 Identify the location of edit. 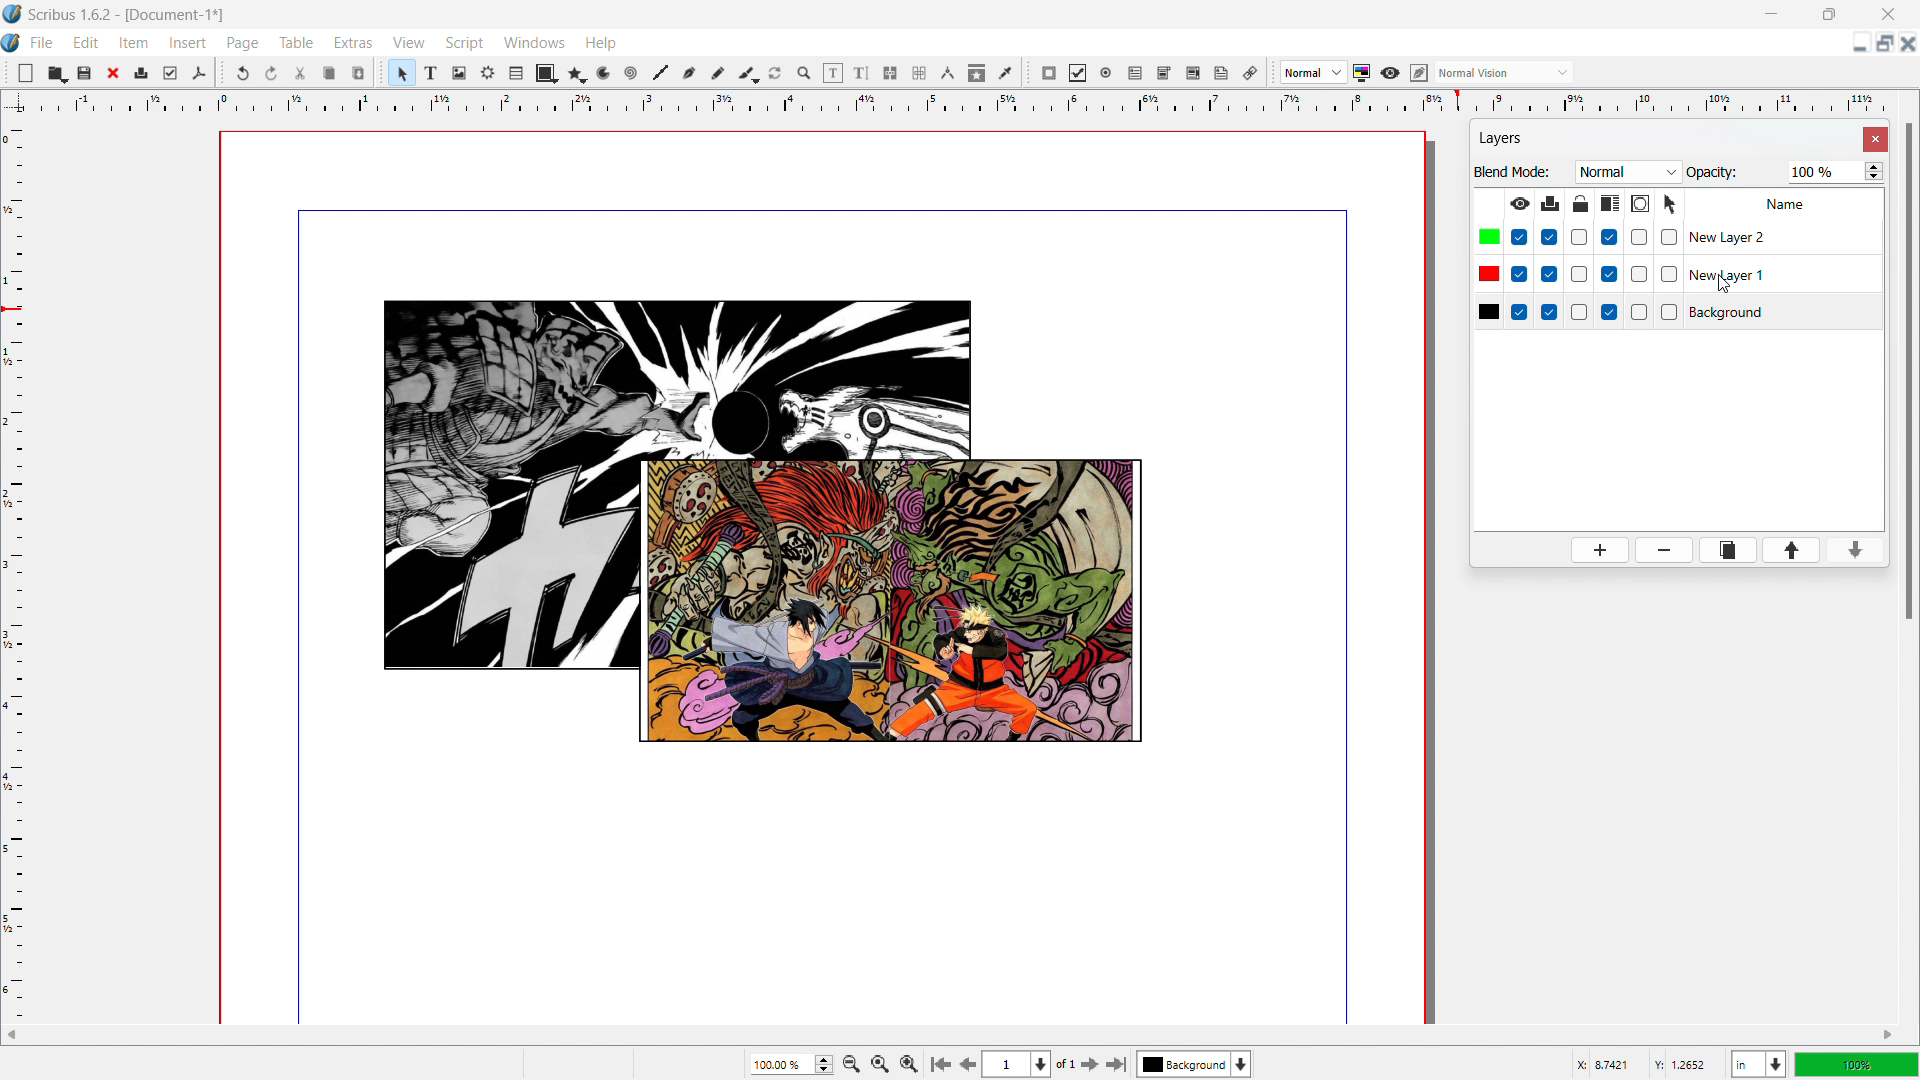
(88, 43).